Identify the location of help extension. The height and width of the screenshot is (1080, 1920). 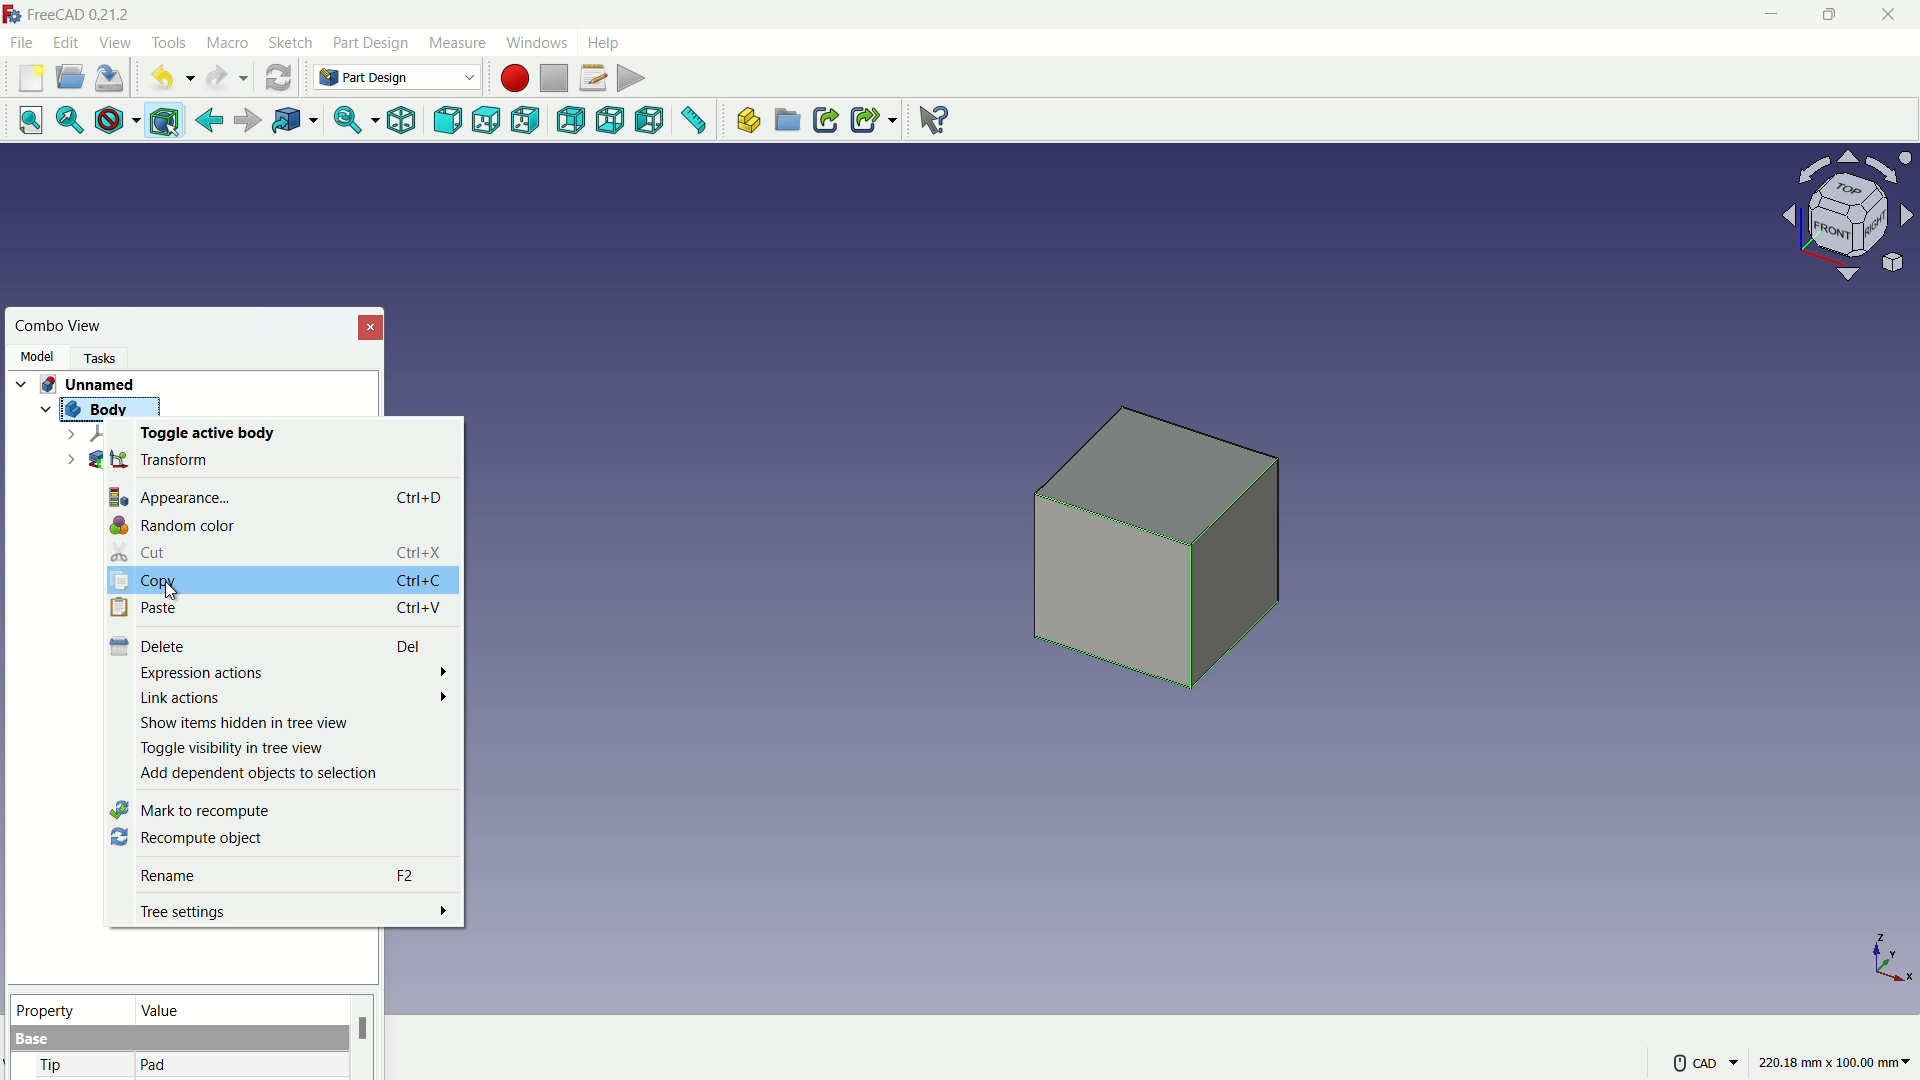
(928, 118).